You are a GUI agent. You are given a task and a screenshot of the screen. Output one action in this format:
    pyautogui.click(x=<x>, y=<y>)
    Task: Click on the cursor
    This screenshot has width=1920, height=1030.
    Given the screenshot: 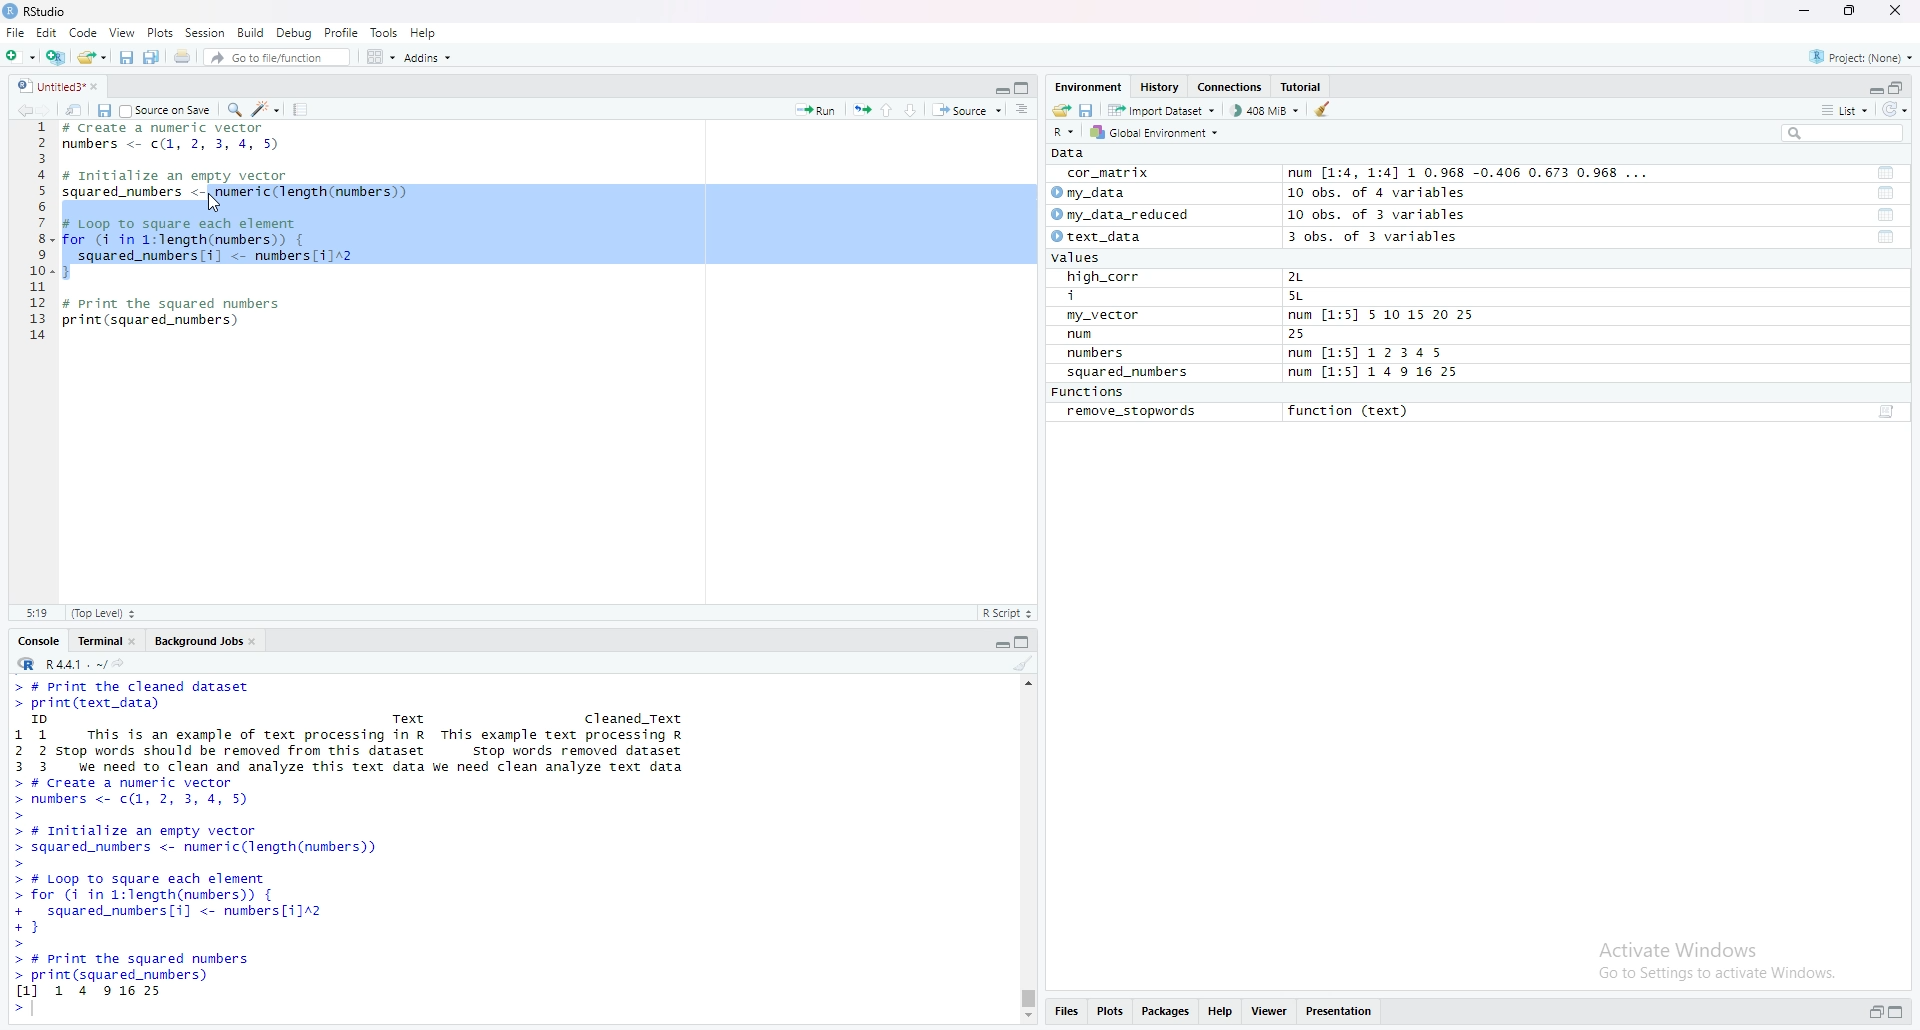 What is the action you would take?
    pyautogui.click(x=216, y=203)
    